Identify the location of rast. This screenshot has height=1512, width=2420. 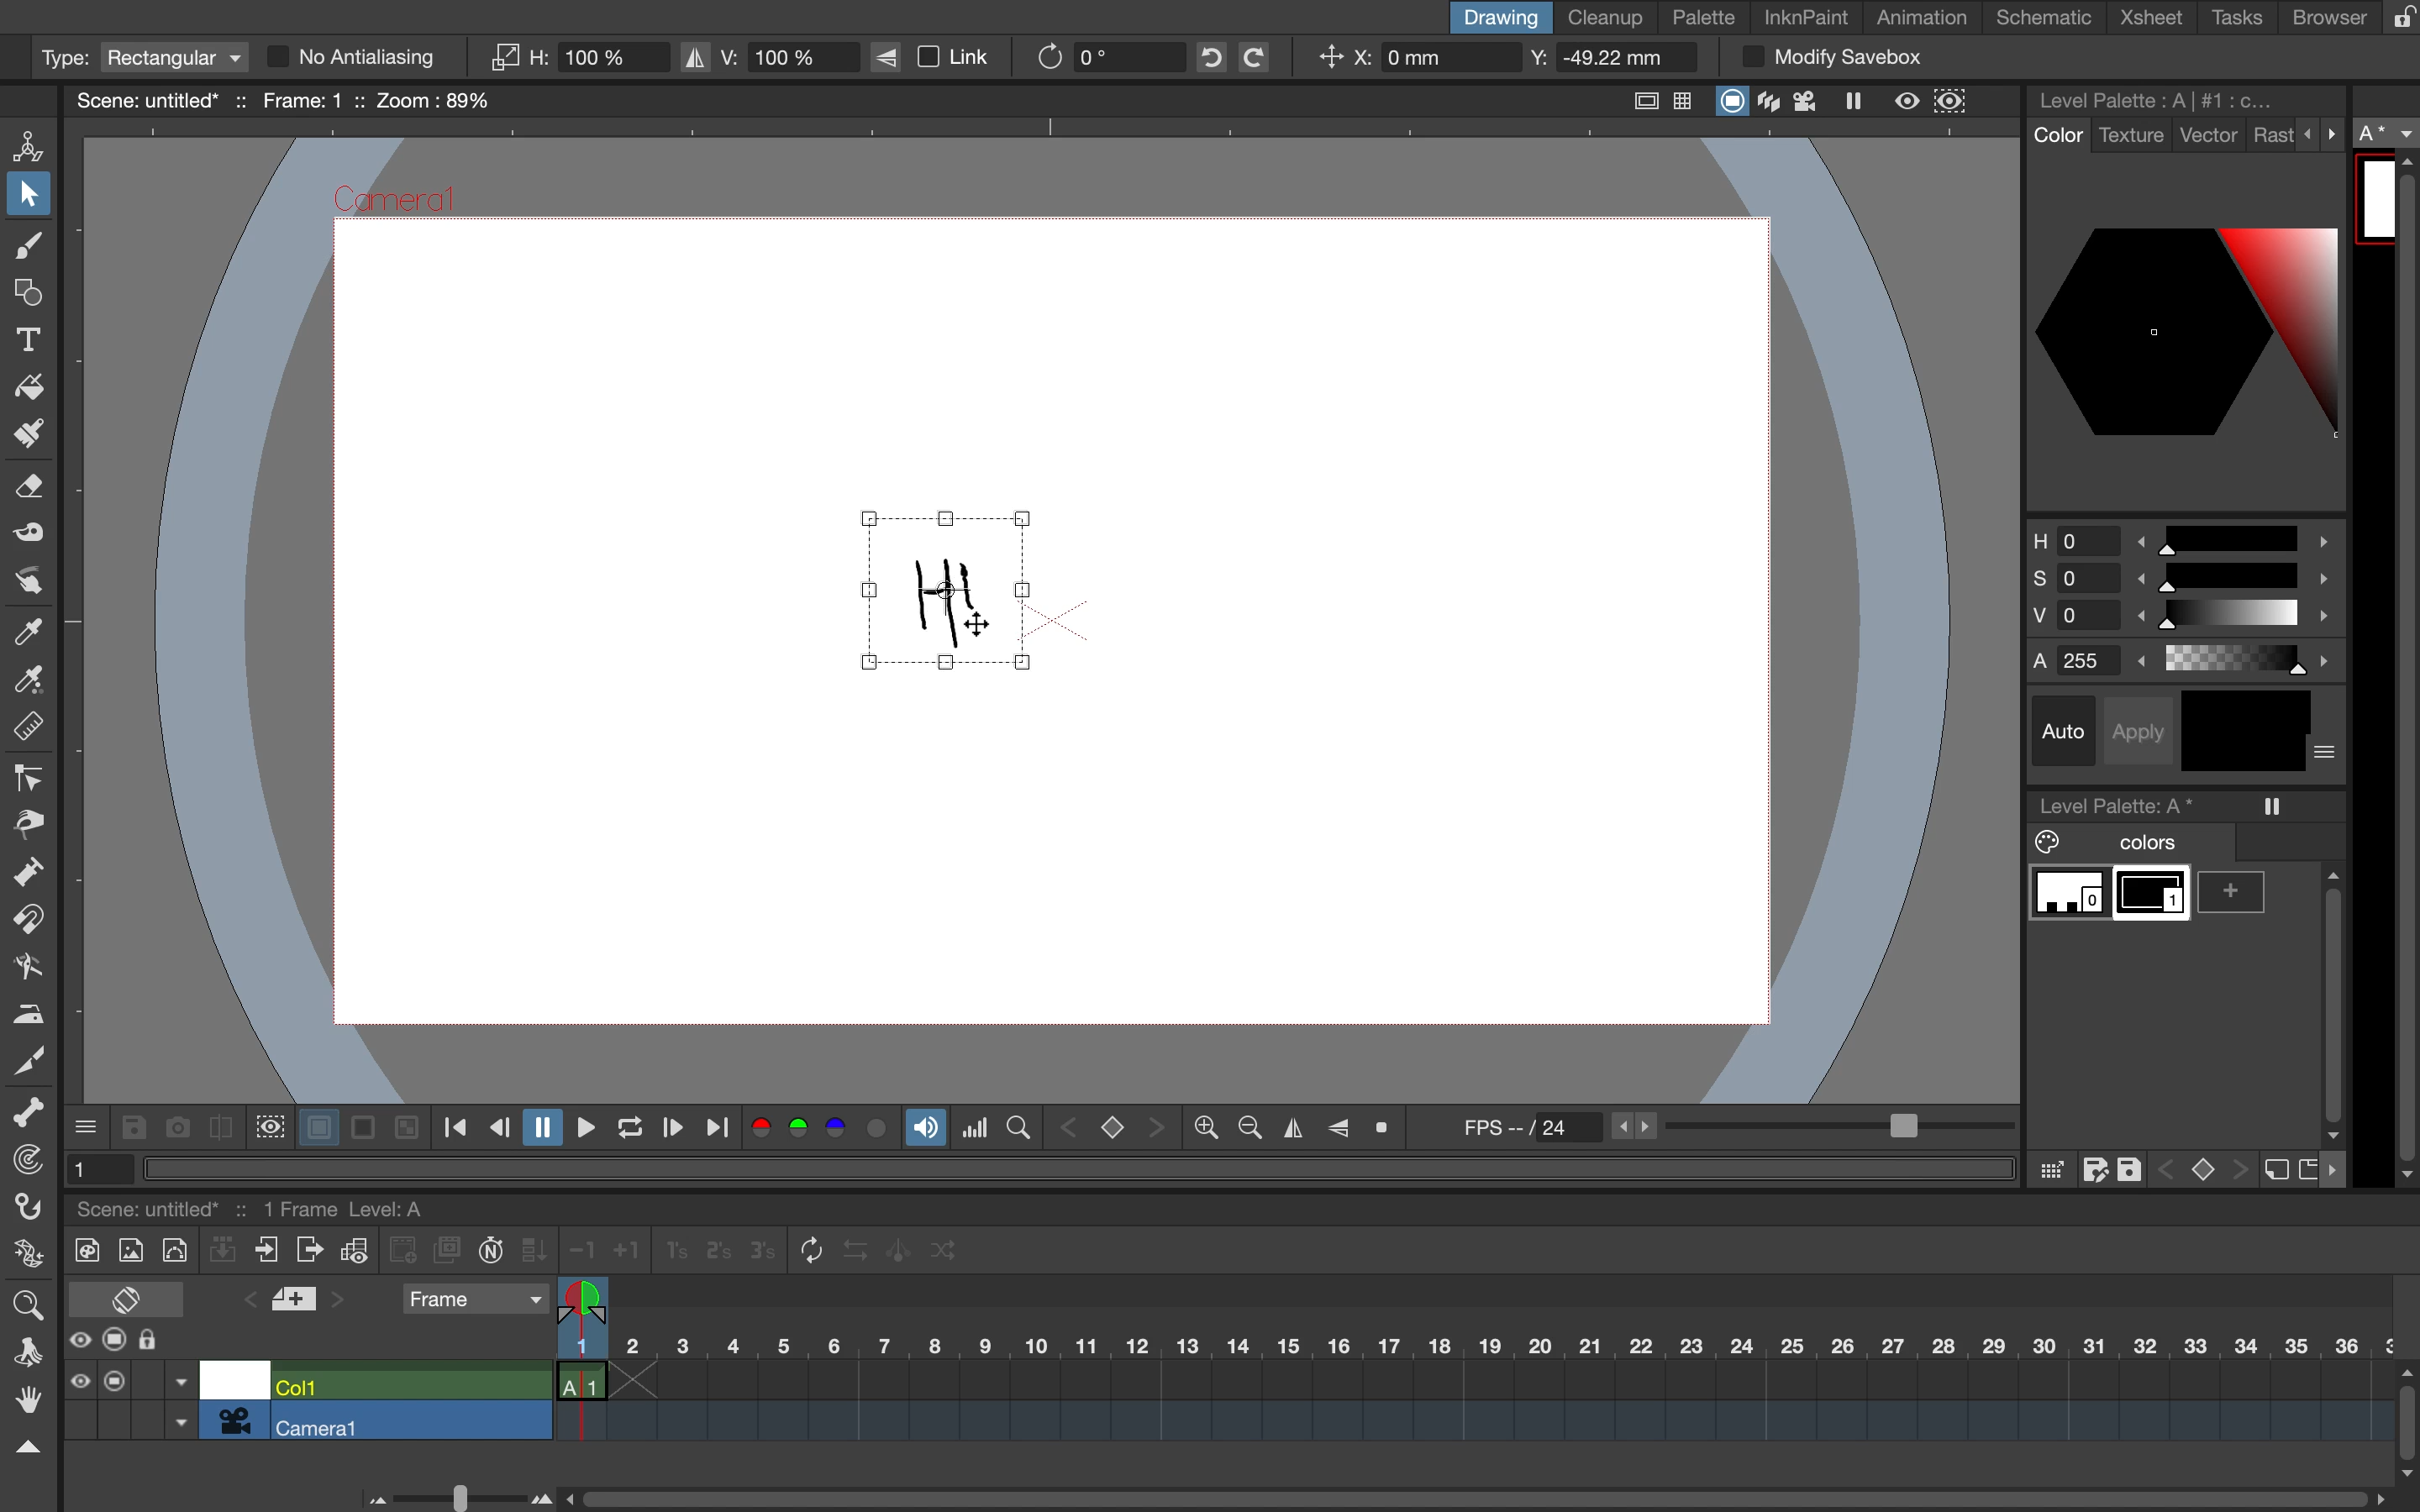
(2272, 137).